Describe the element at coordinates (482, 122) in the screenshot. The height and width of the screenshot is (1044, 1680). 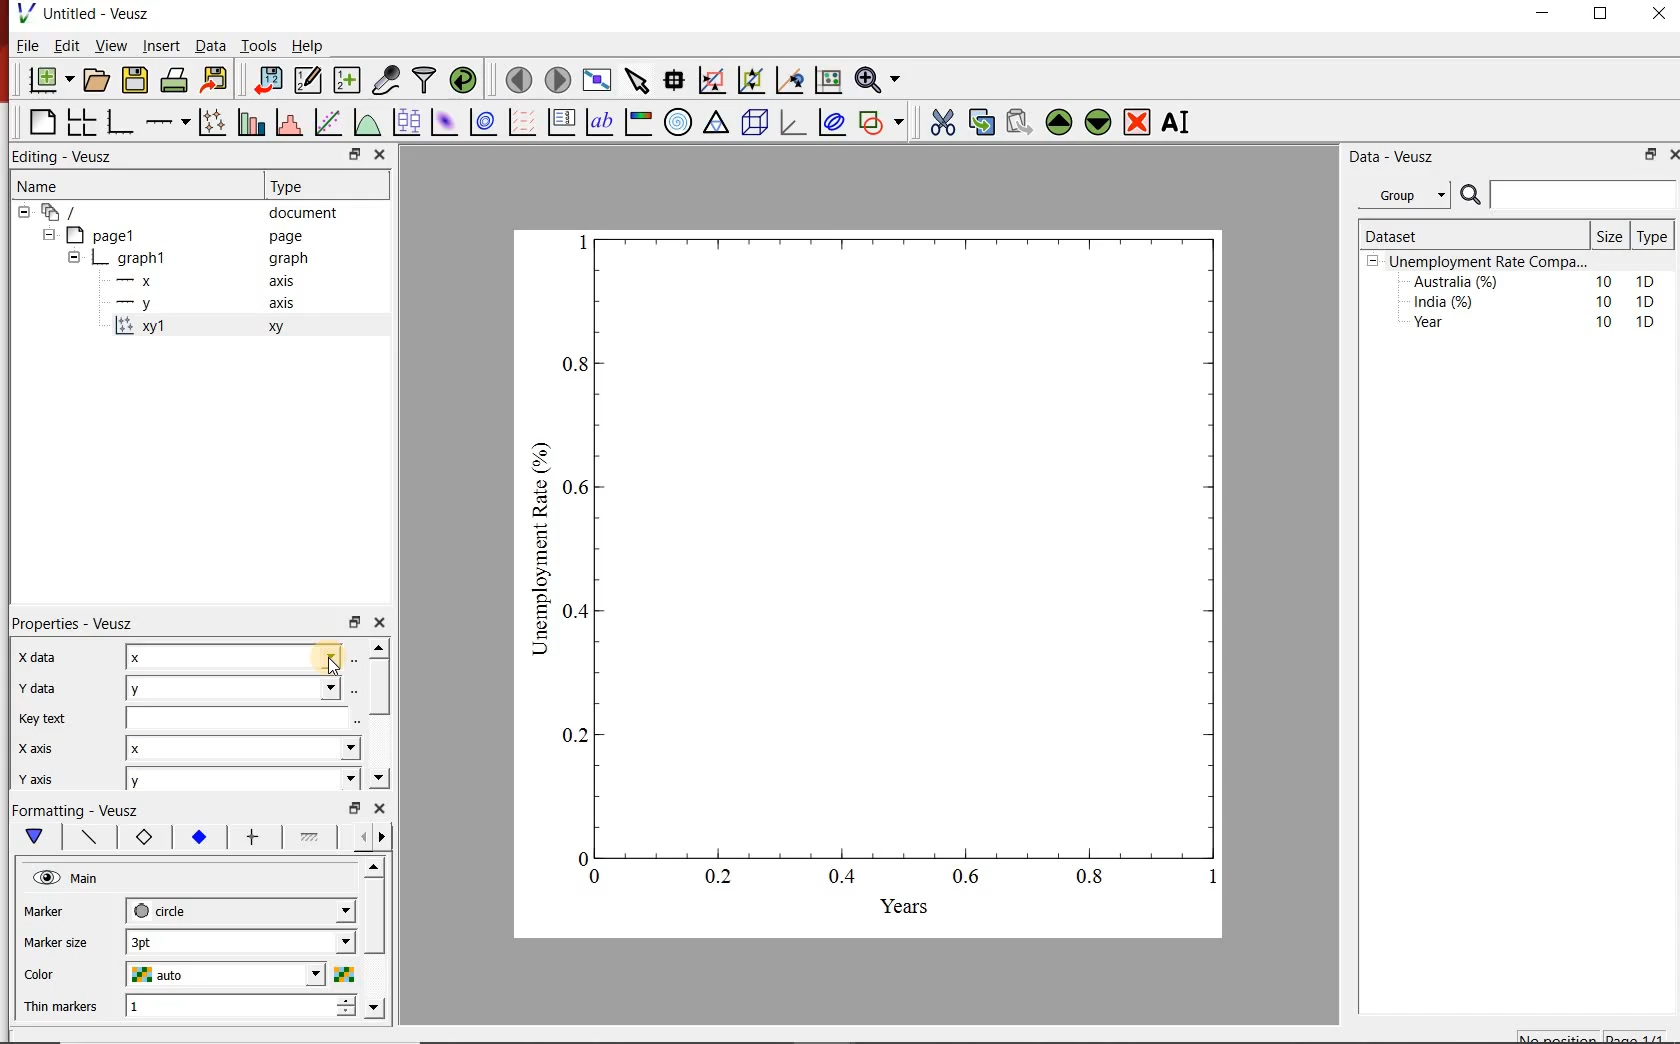
I see `plot 2d datasets as contours` at that location.